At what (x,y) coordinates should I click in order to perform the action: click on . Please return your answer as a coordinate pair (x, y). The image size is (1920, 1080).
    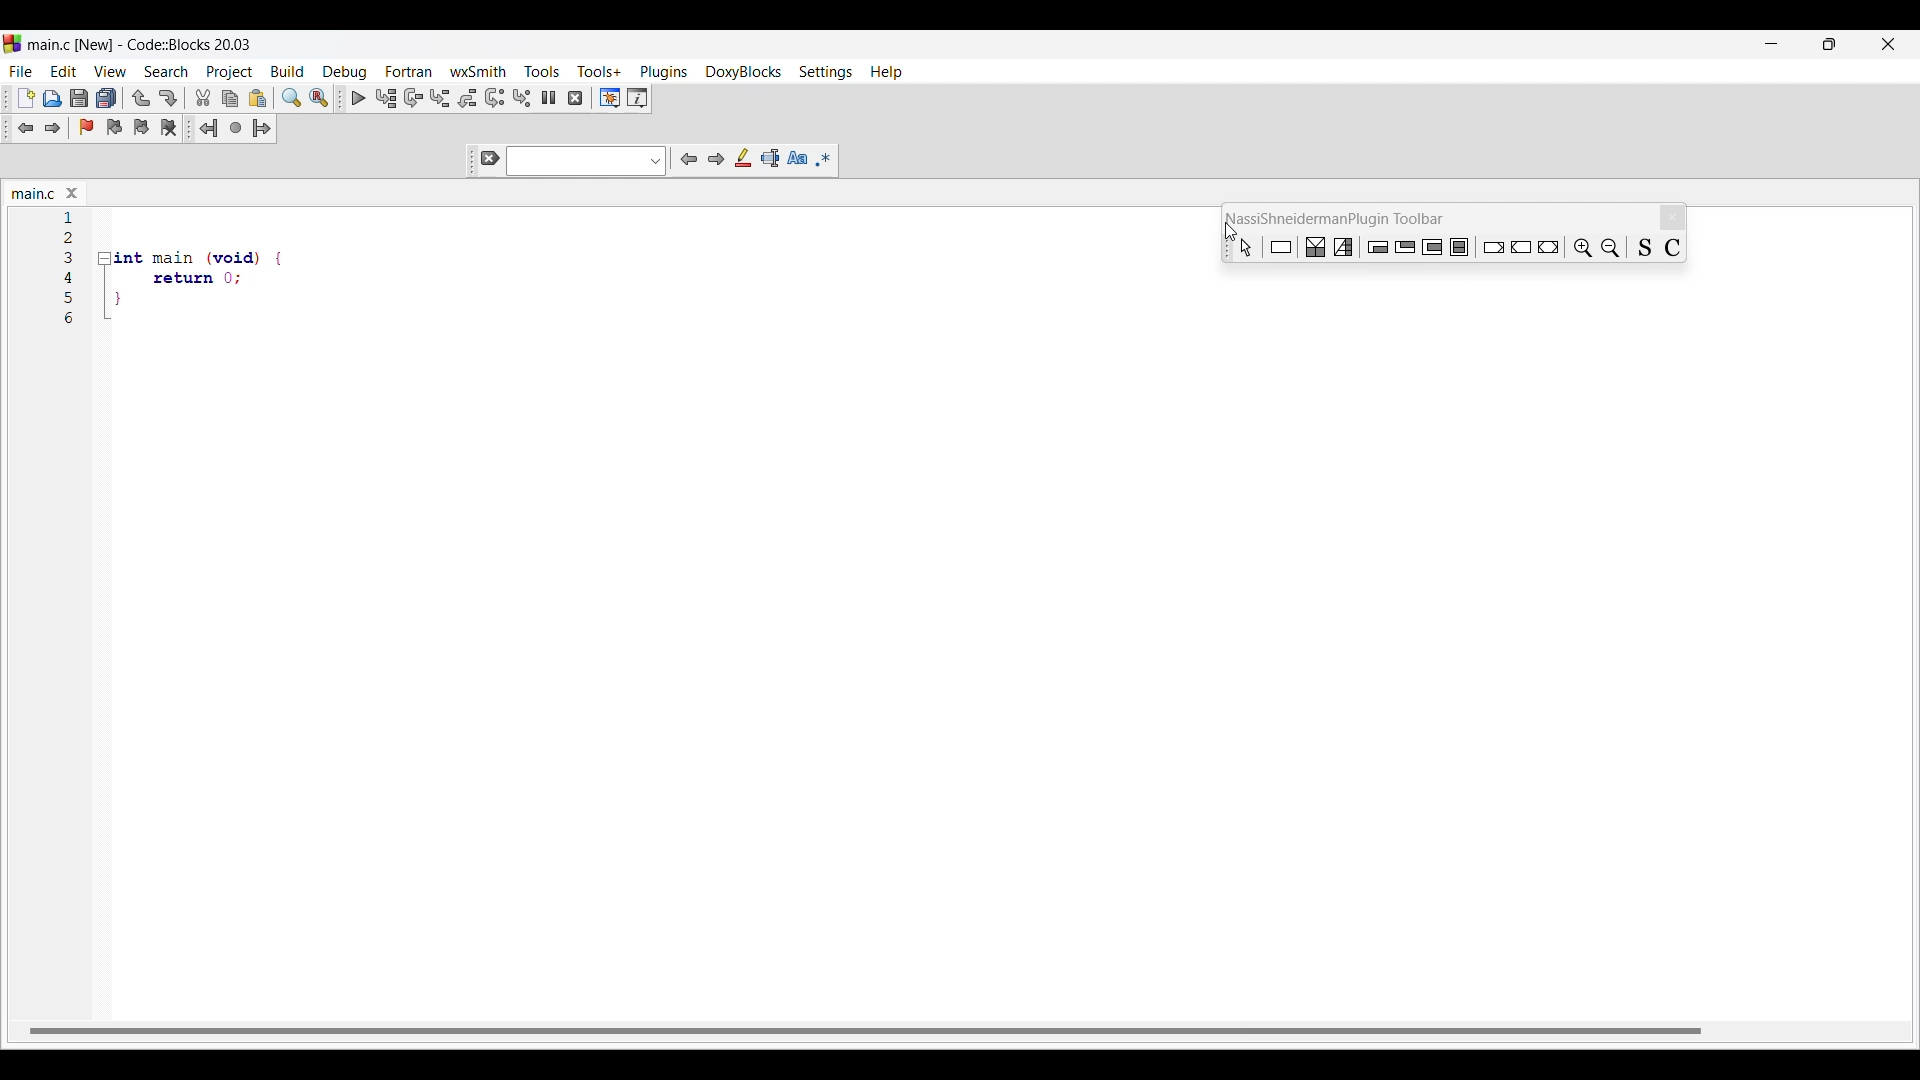
    Looking at the image, I should click on (1346, 245).